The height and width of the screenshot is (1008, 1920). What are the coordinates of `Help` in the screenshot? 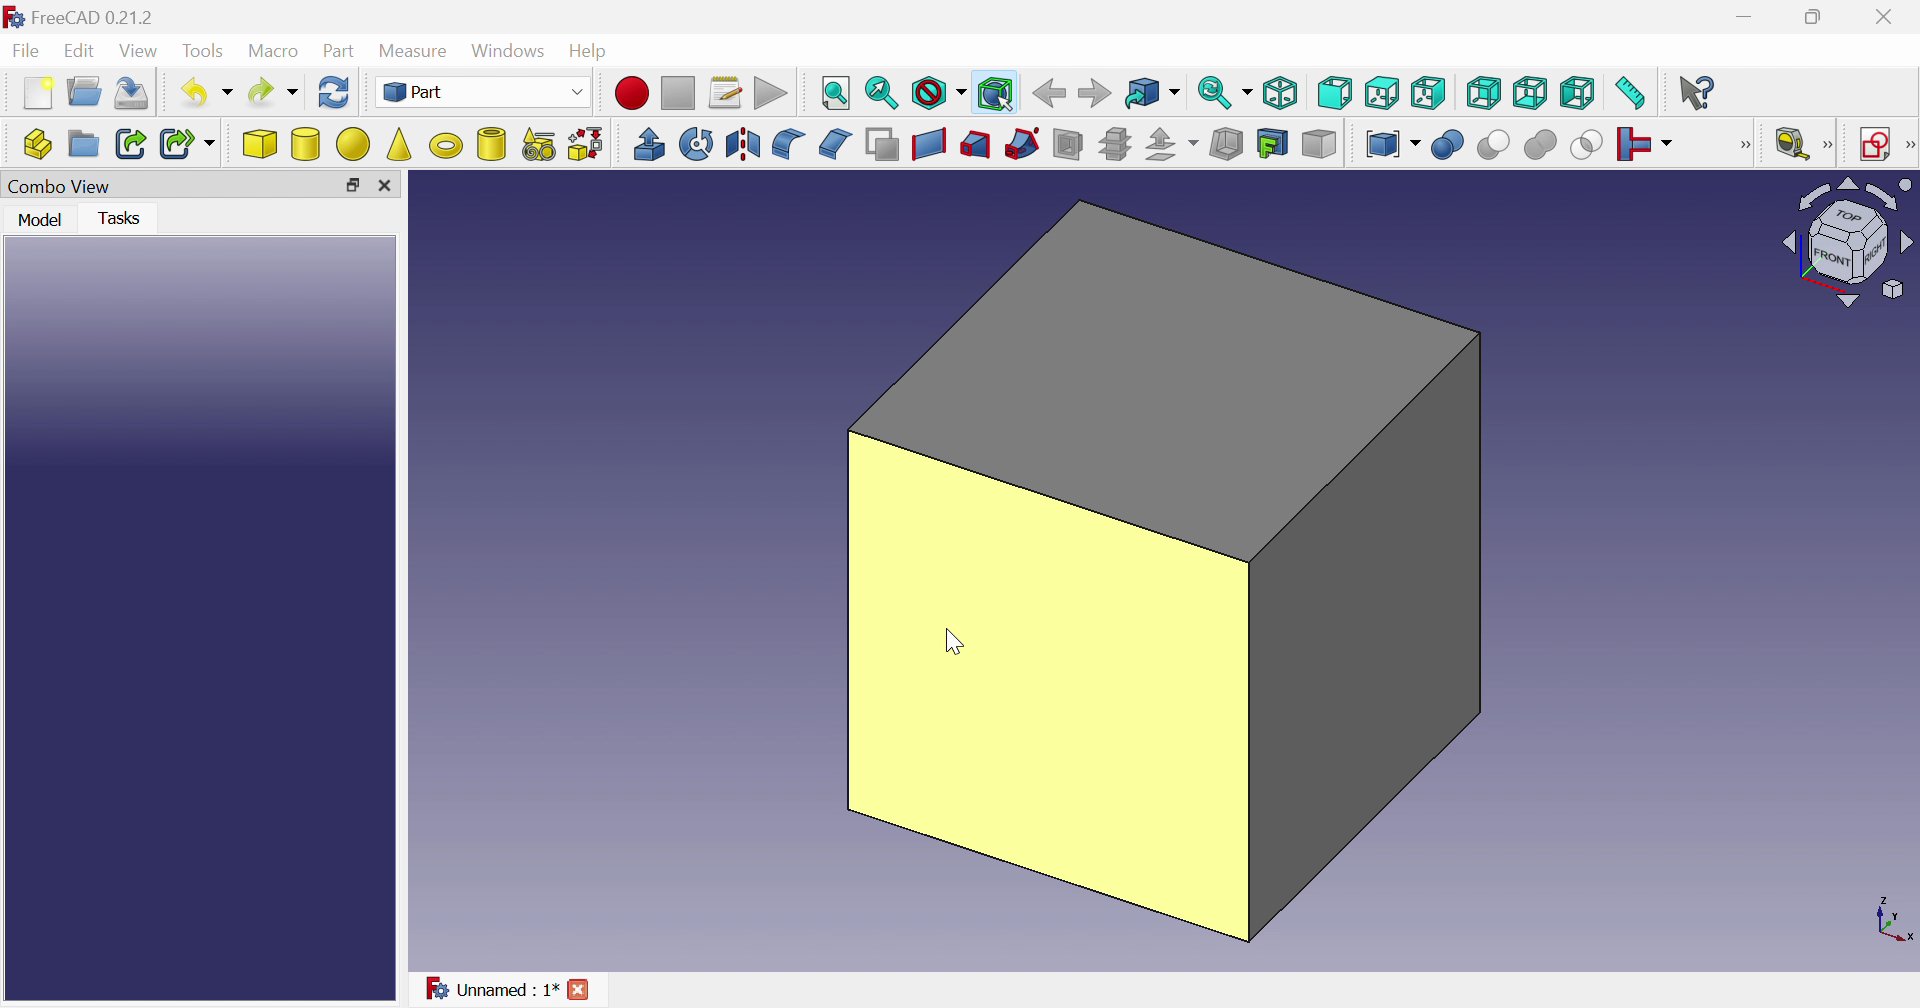 It's located at (593, 49).